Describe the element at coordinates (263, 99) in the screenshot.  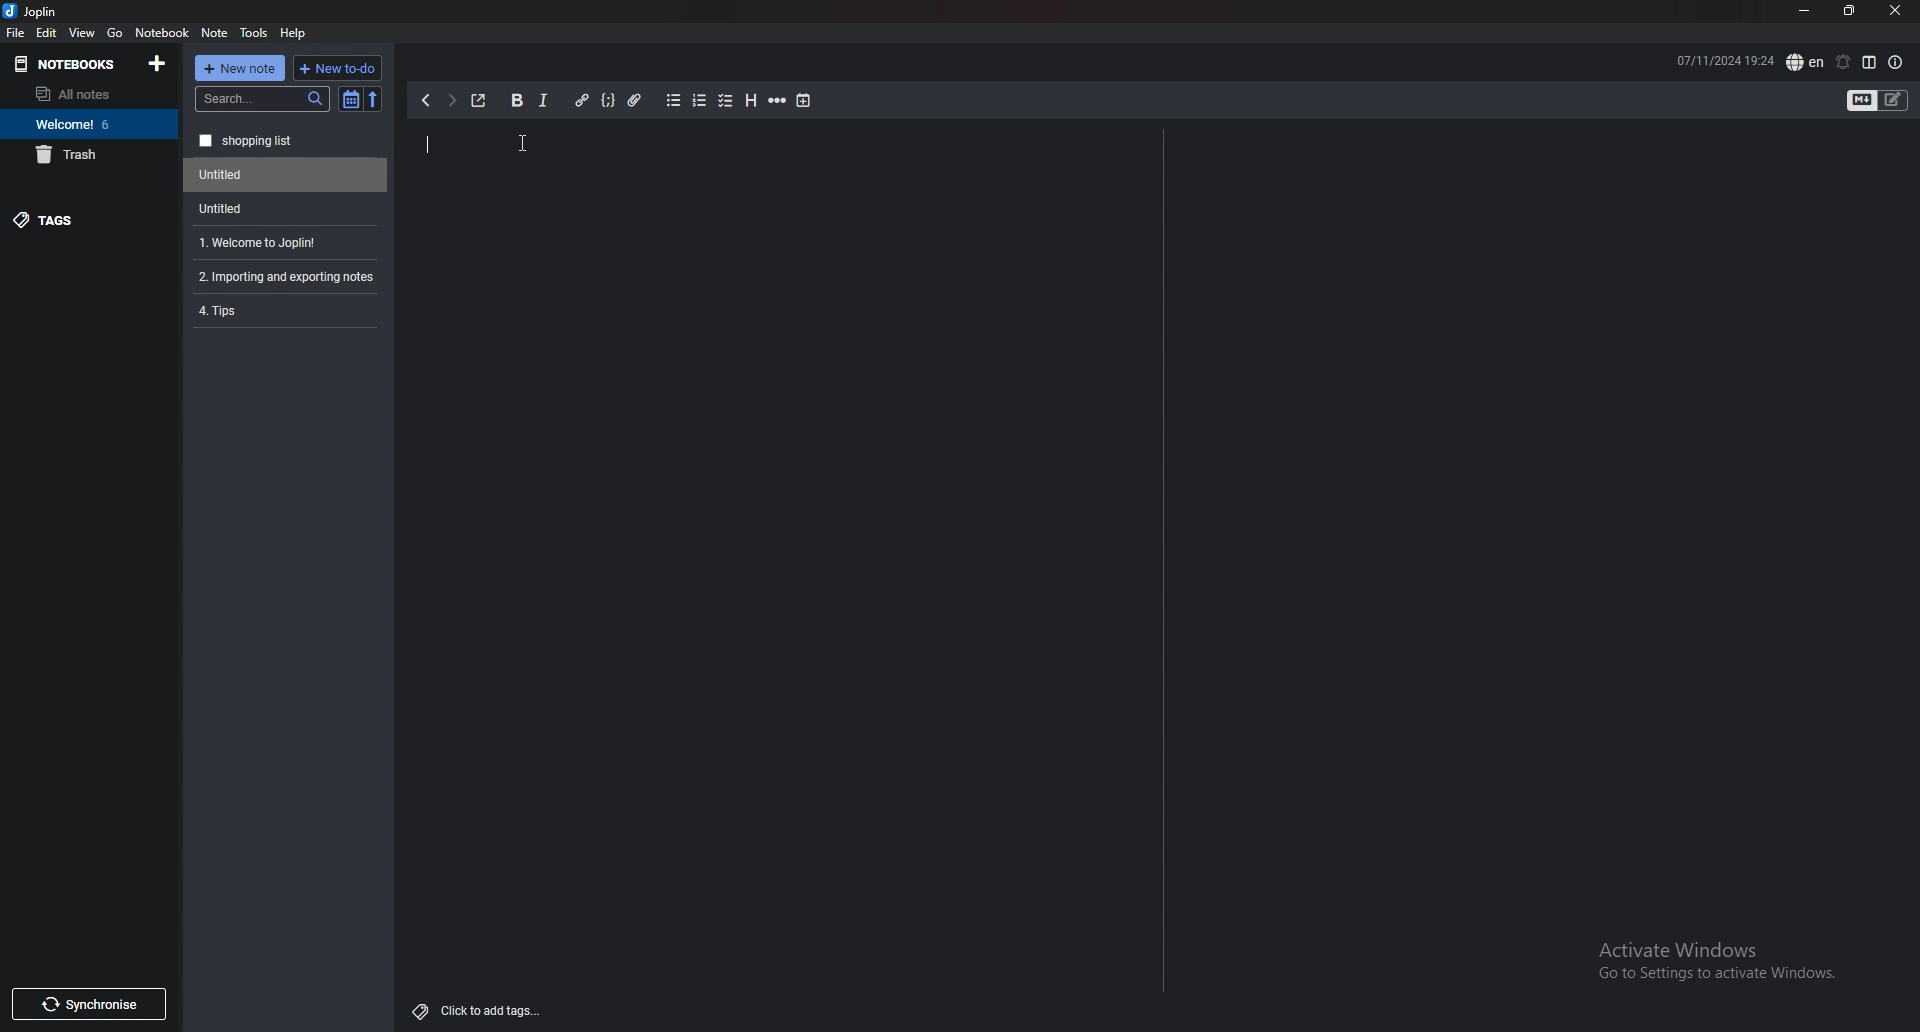
I see `search bar` at that location.